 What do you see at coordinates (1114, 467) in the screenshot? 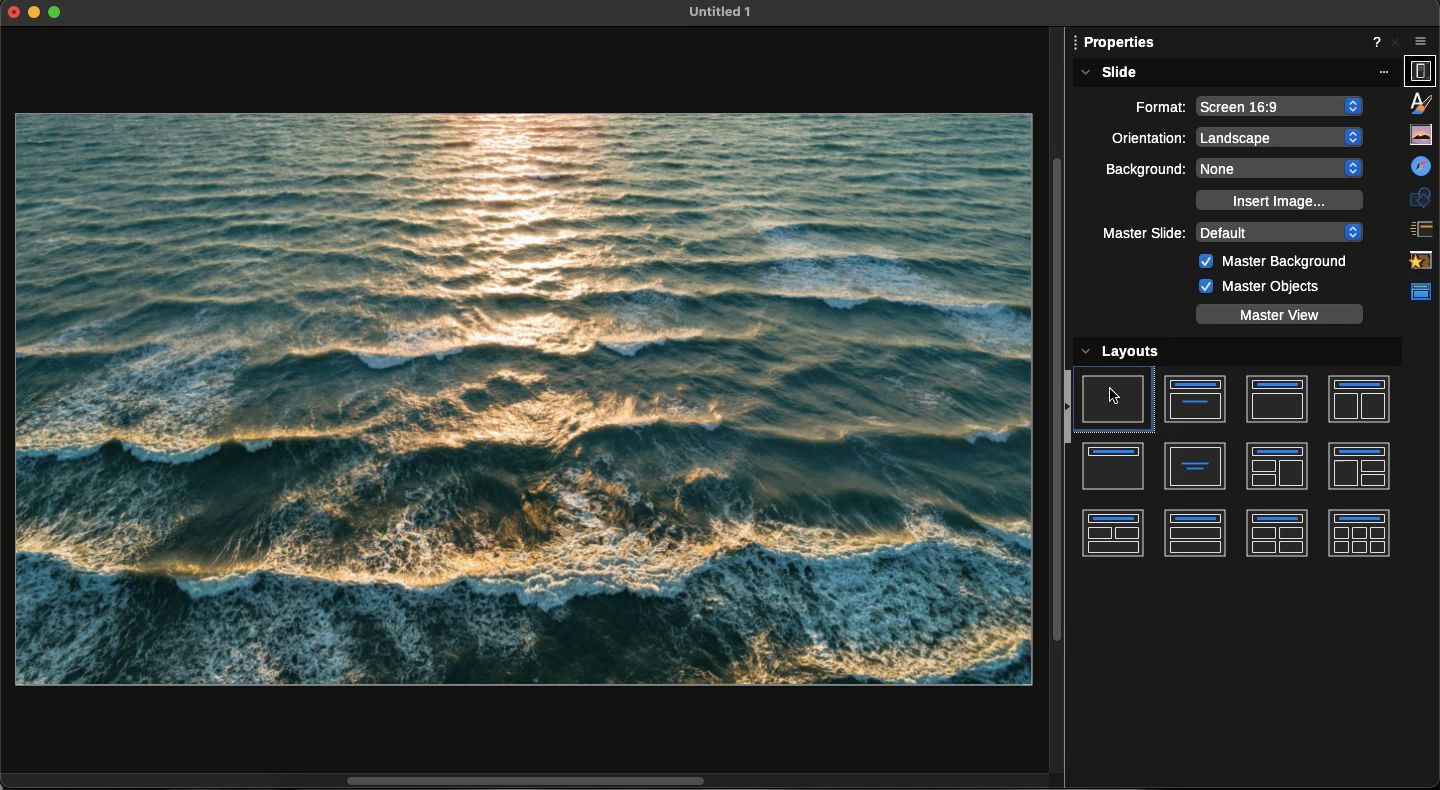
I see `Title` at bounding box center [1114, 467].